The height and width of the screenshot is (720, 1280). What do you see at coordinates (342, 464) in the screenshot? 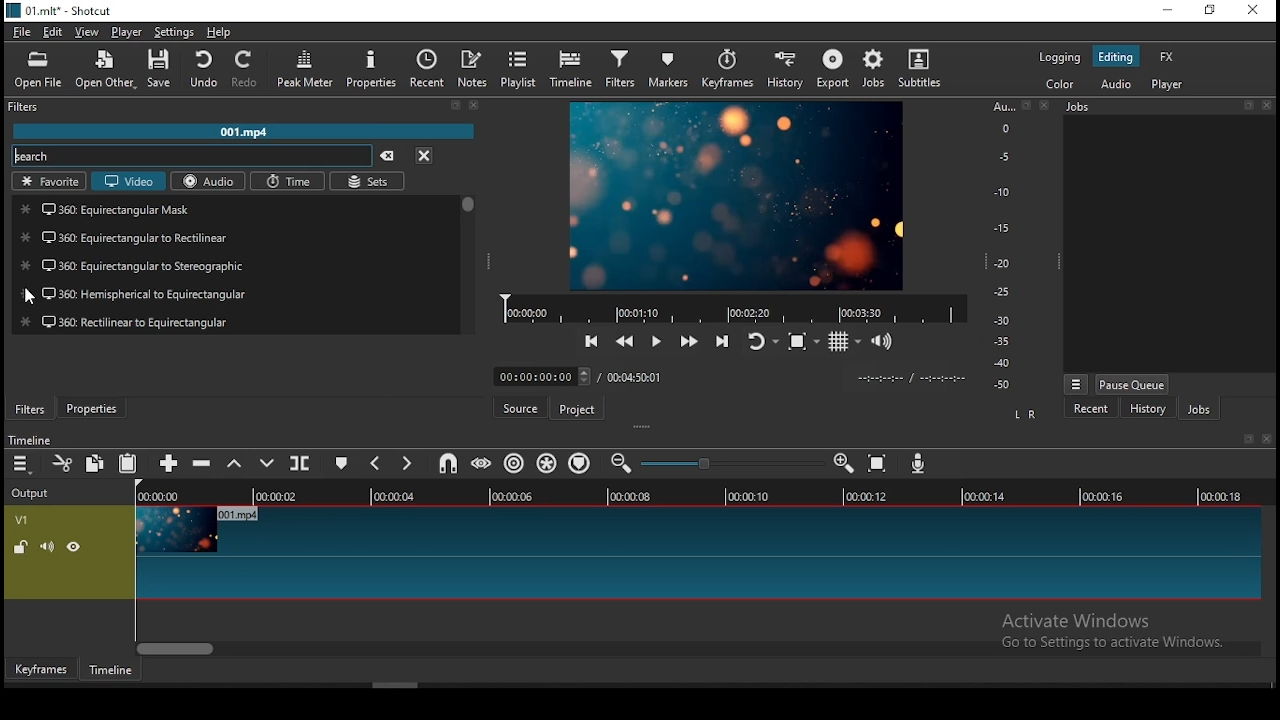
I see `create/edit marker` at bounding box center [342, 464].